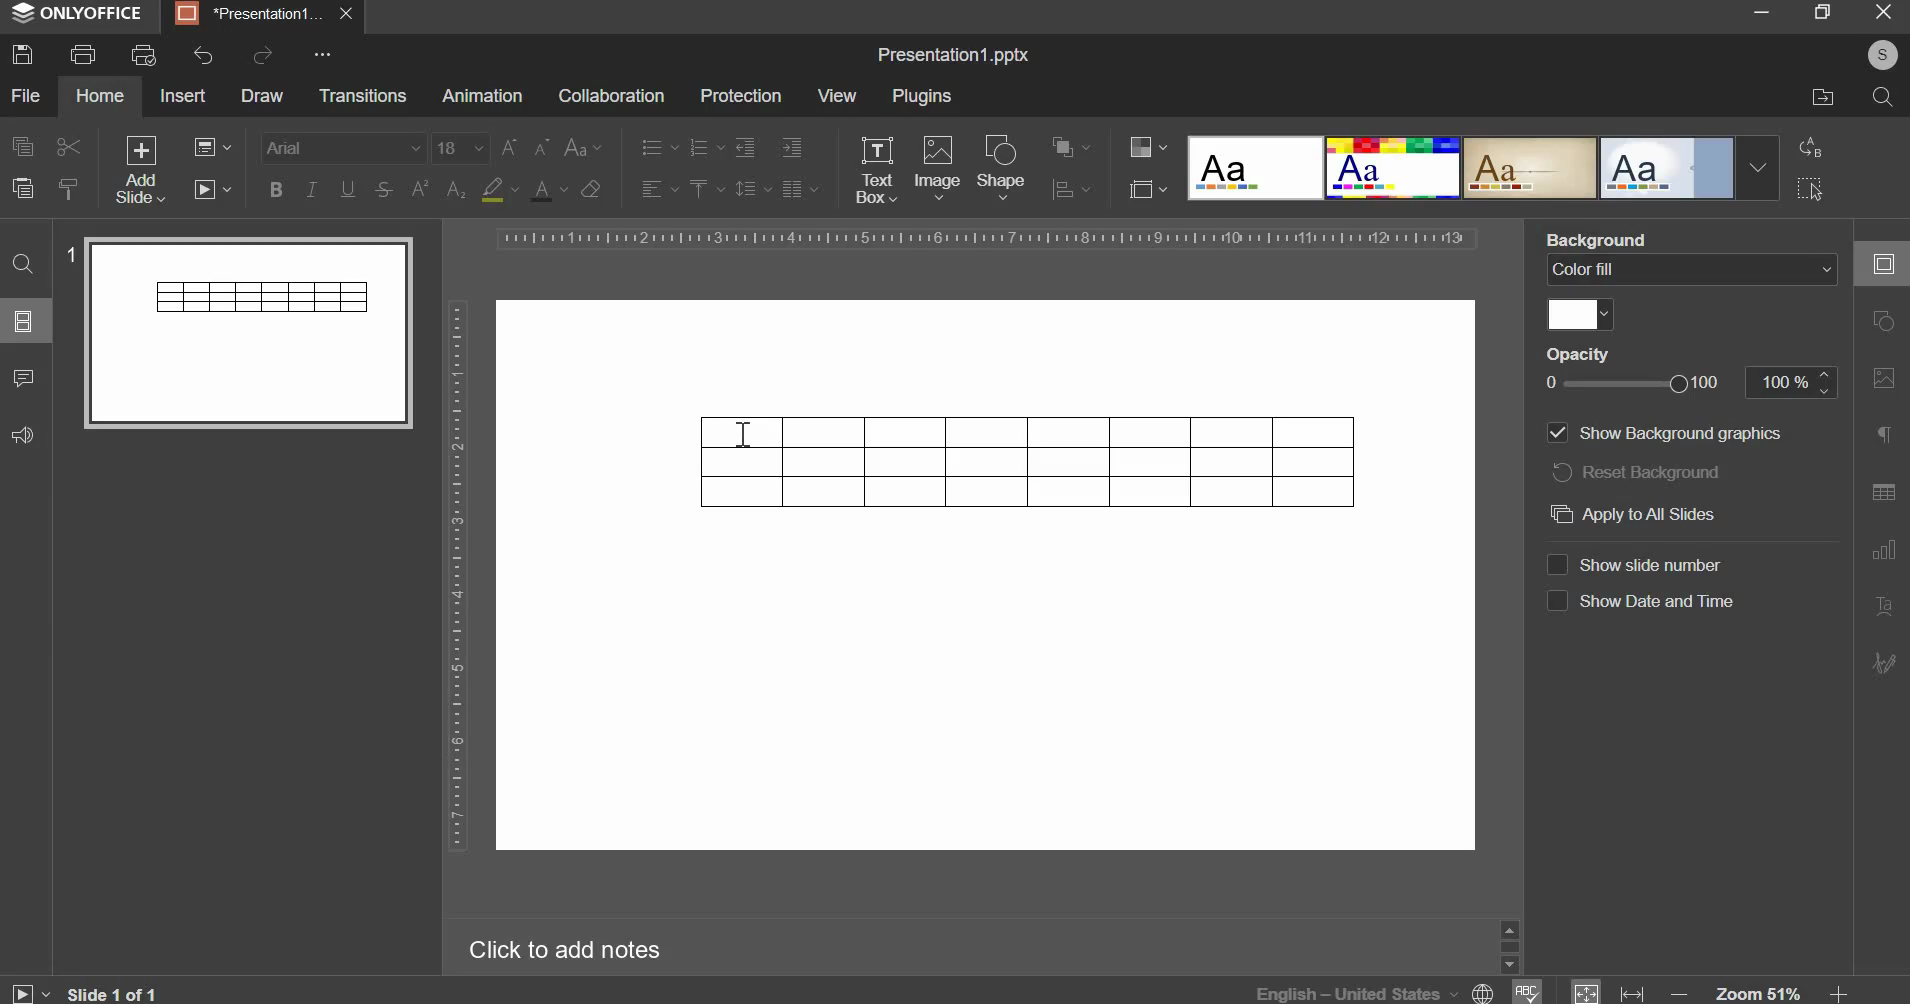  Describe the element at coordinates (238, 331) in the screenshot. I see `slide preview` at that location.